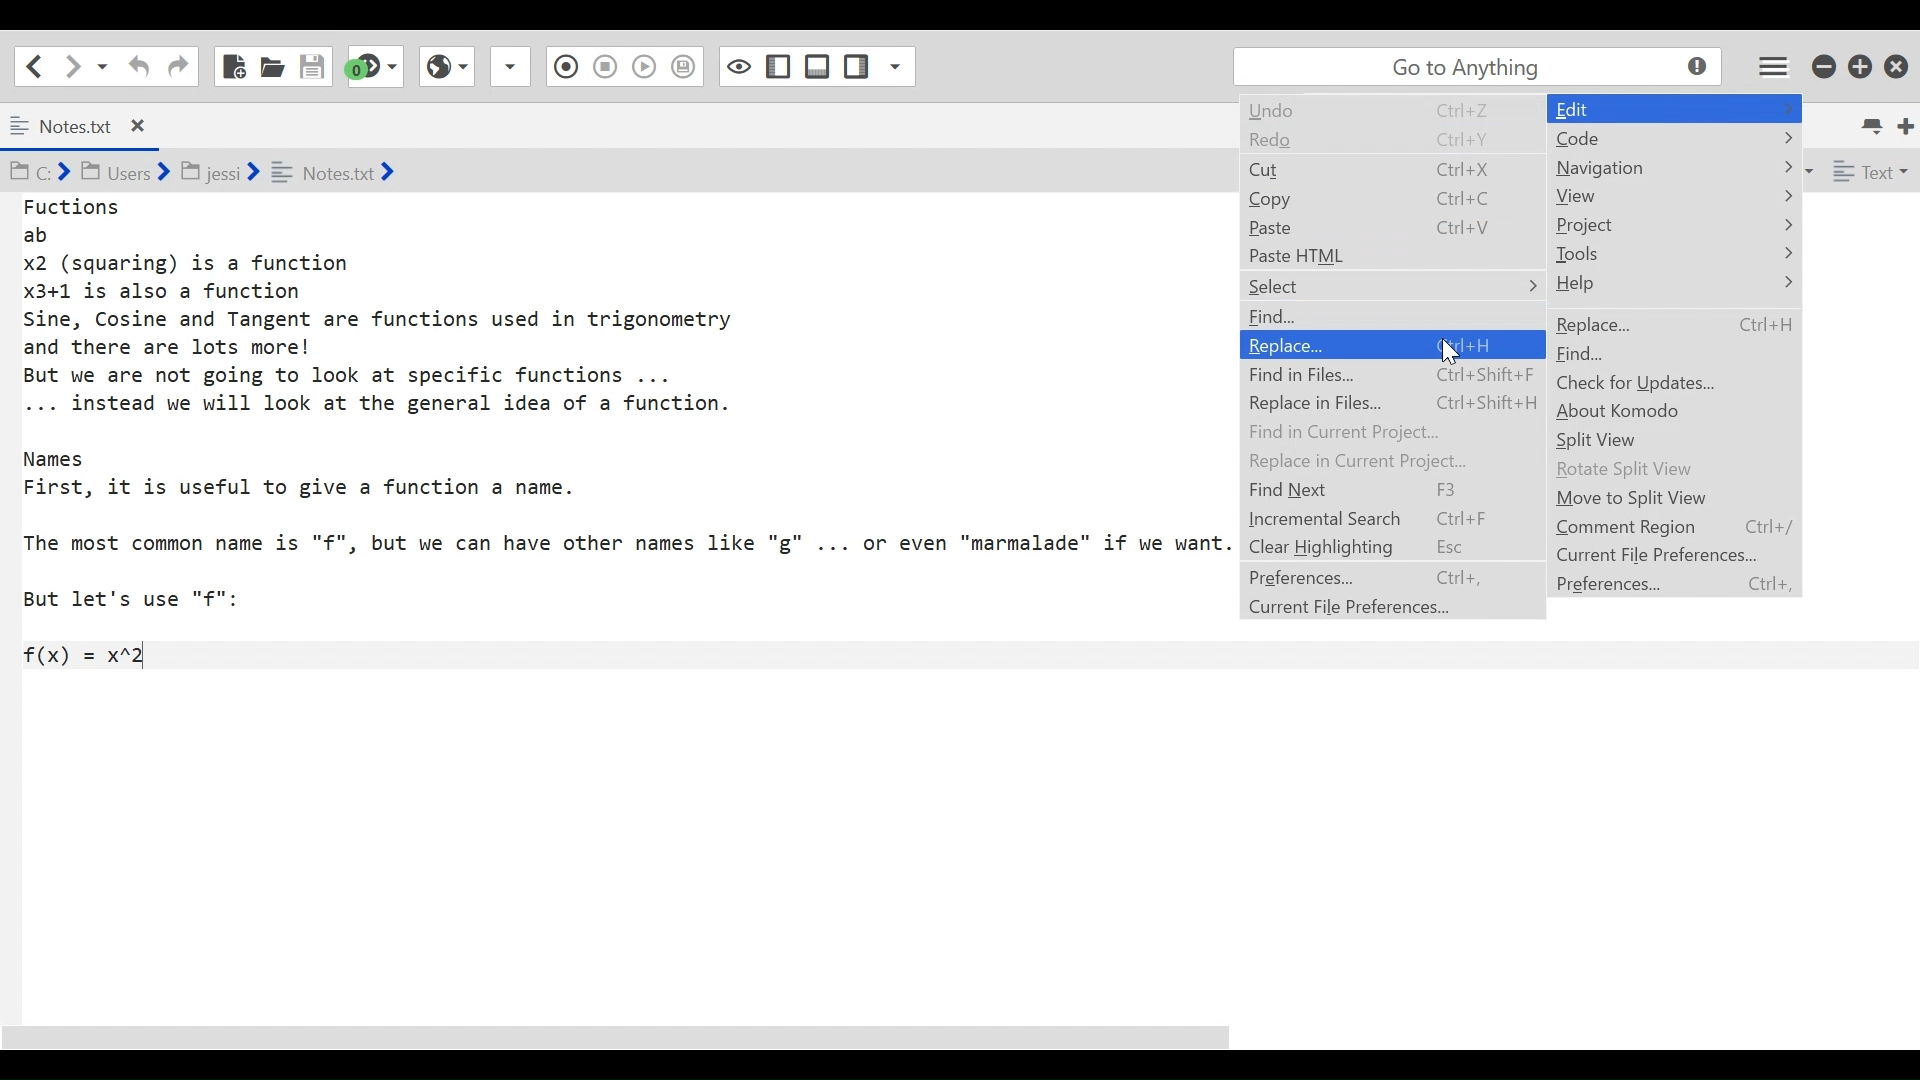 This screenshot has width=1920, height=1080. Describe the element at coordinates (1286, 316) in the screenshot. I see `Find` at that location.